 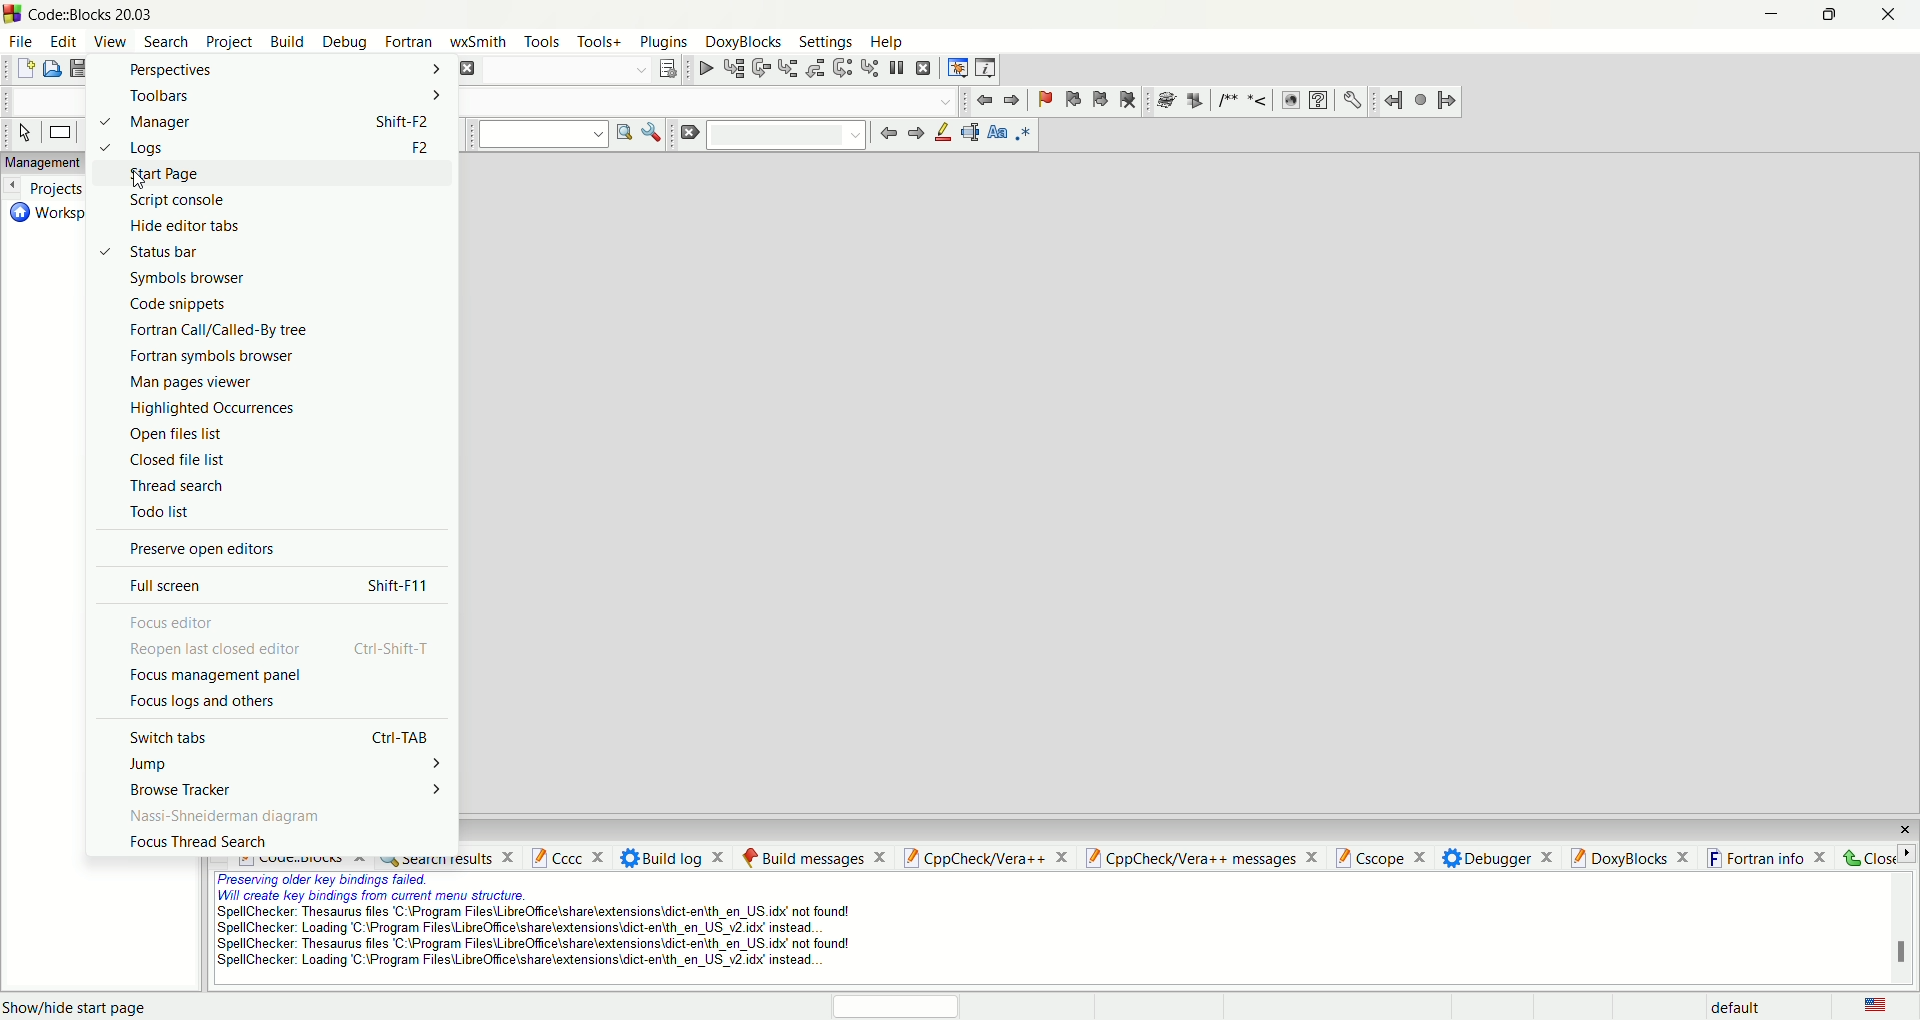 I want to click on Extract, so click(x=1190, y=97).